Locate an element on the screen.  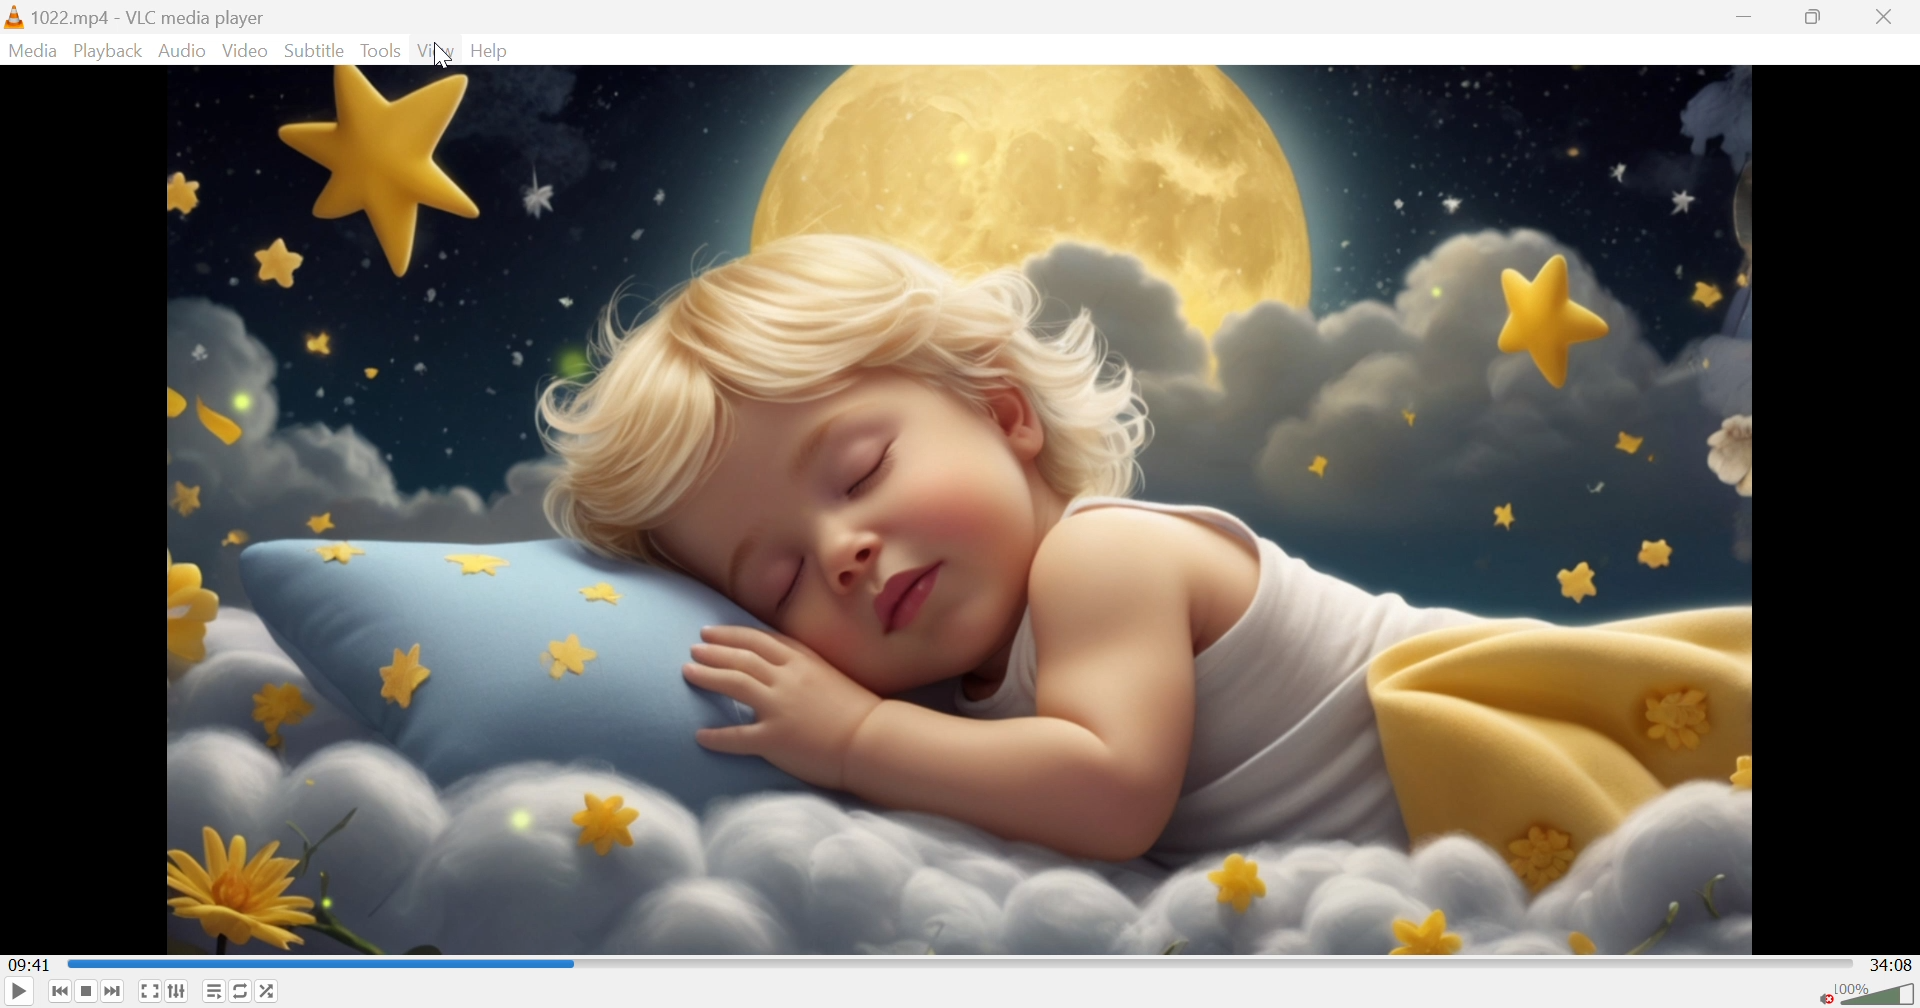
Subtitle is located at coordinates (312, 50).